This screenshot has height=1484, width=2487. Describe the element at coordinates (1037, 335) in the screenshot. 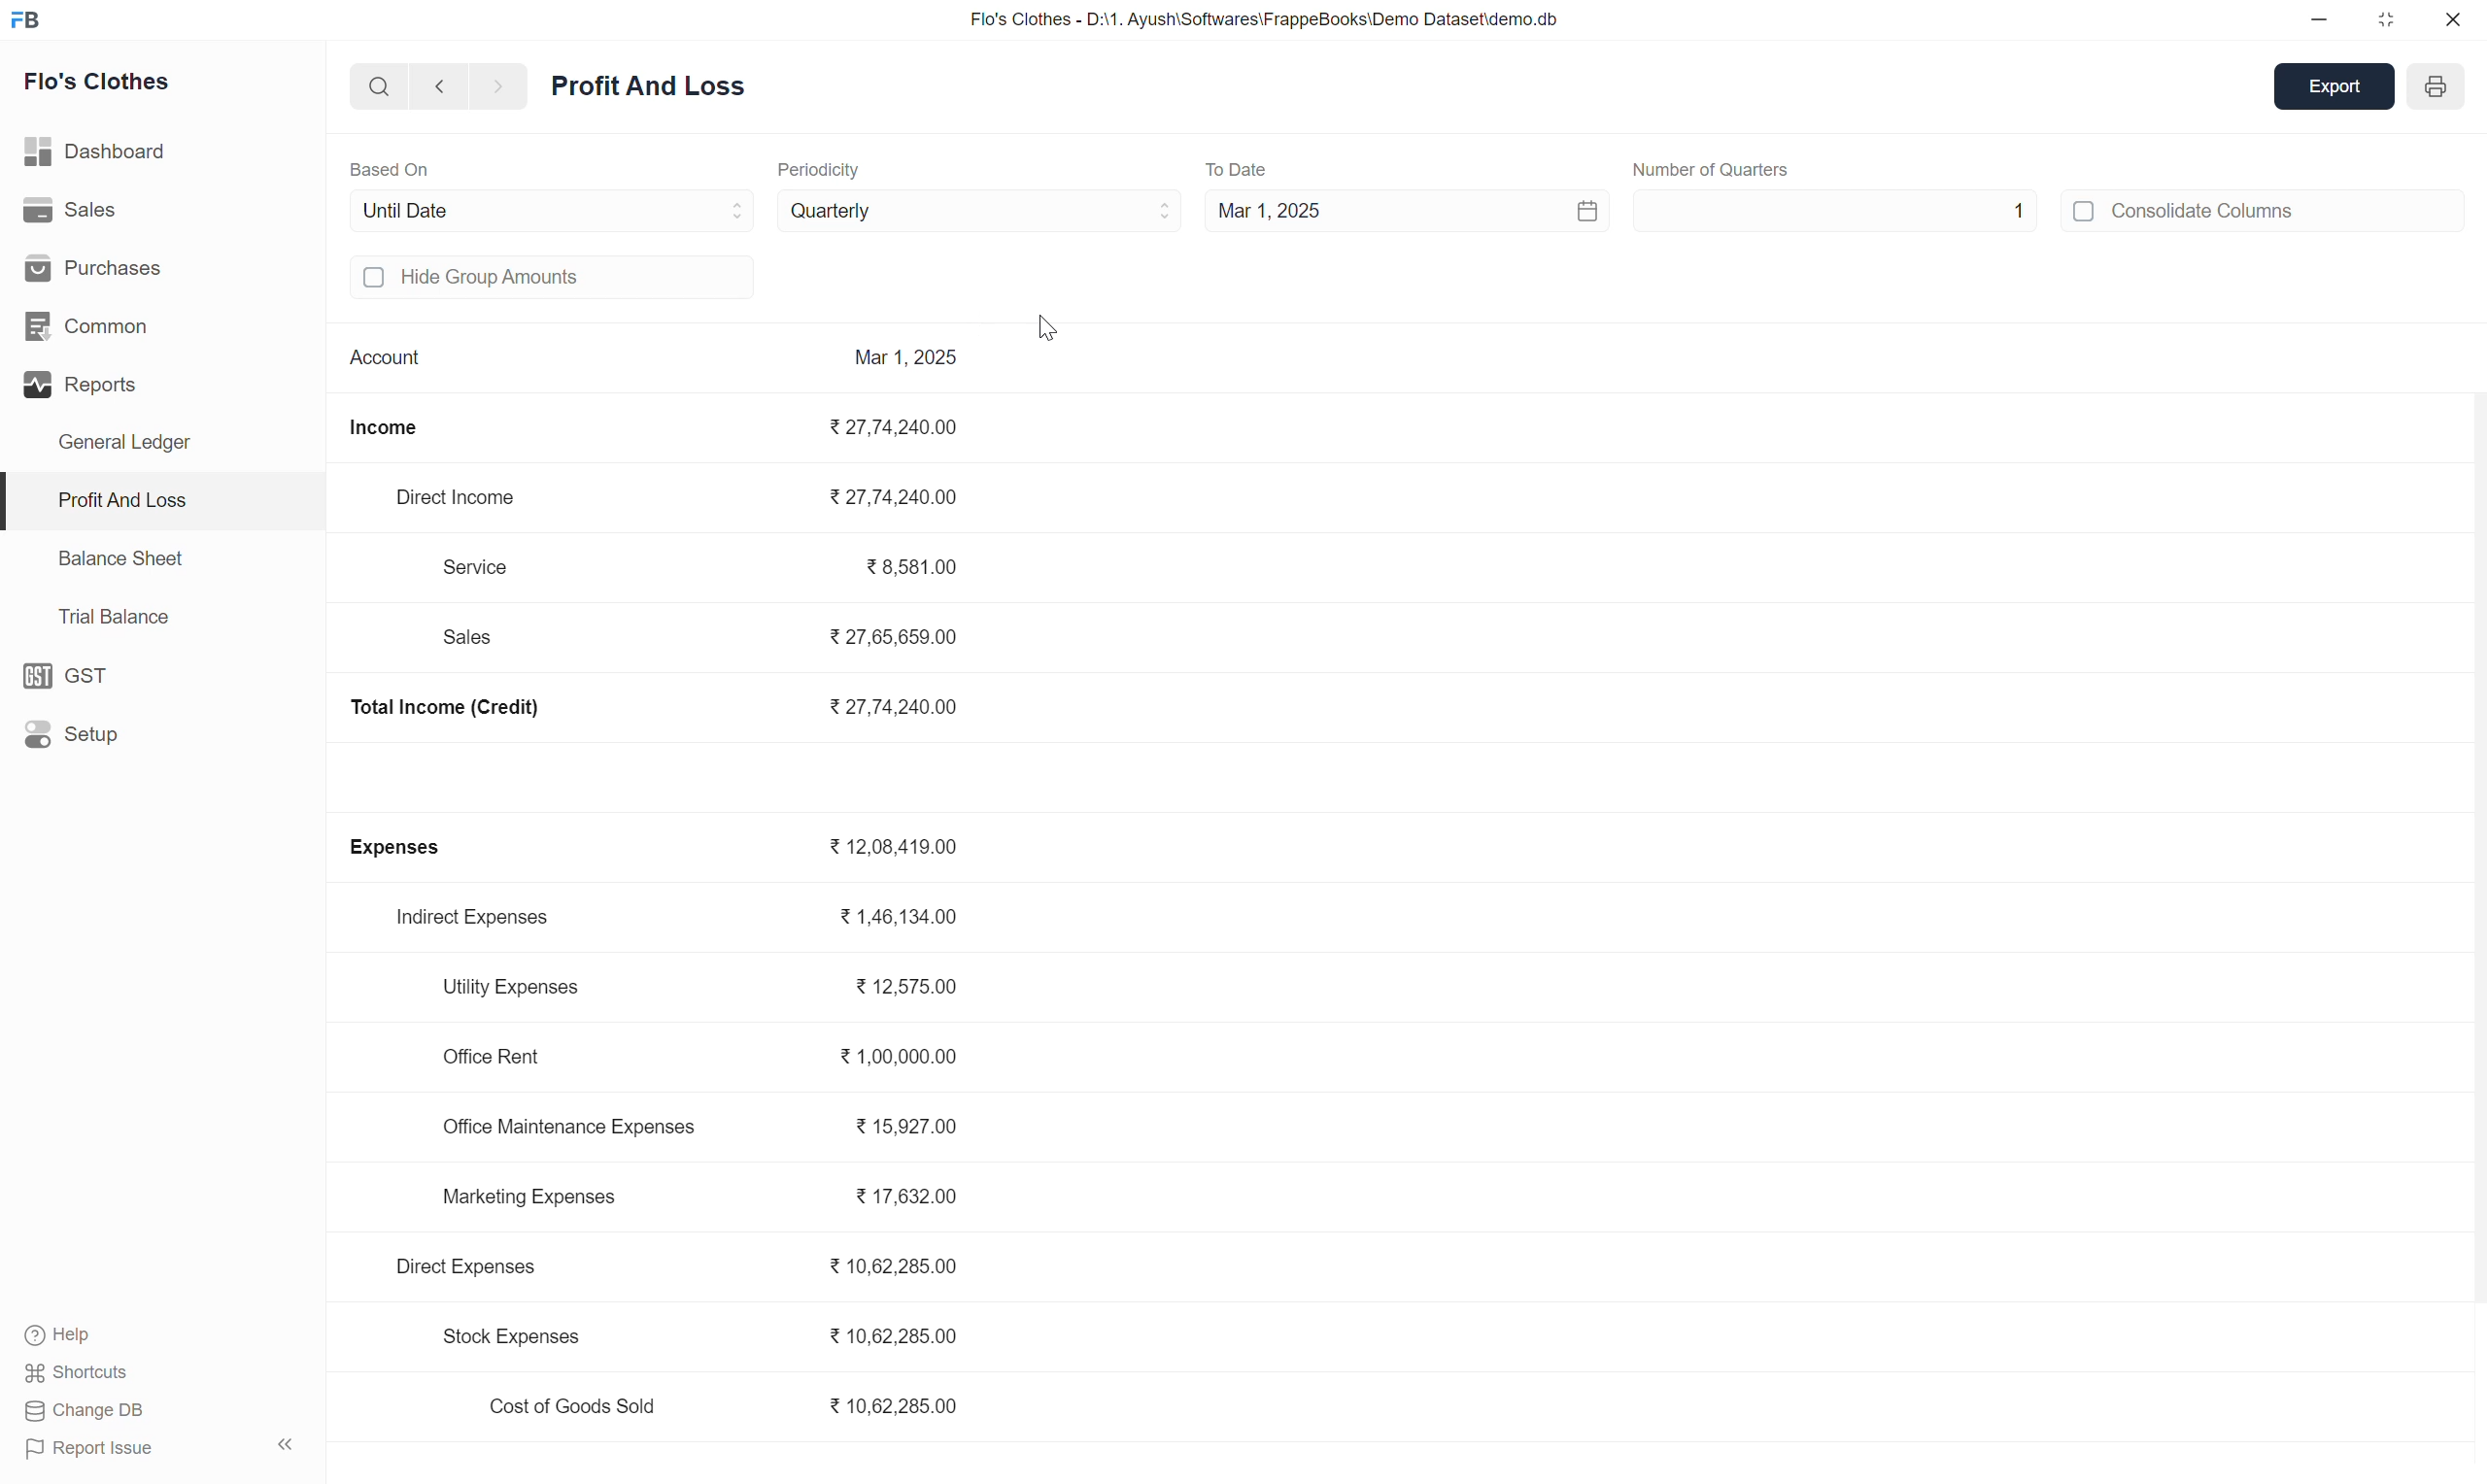

I see `Cursor` at that location.